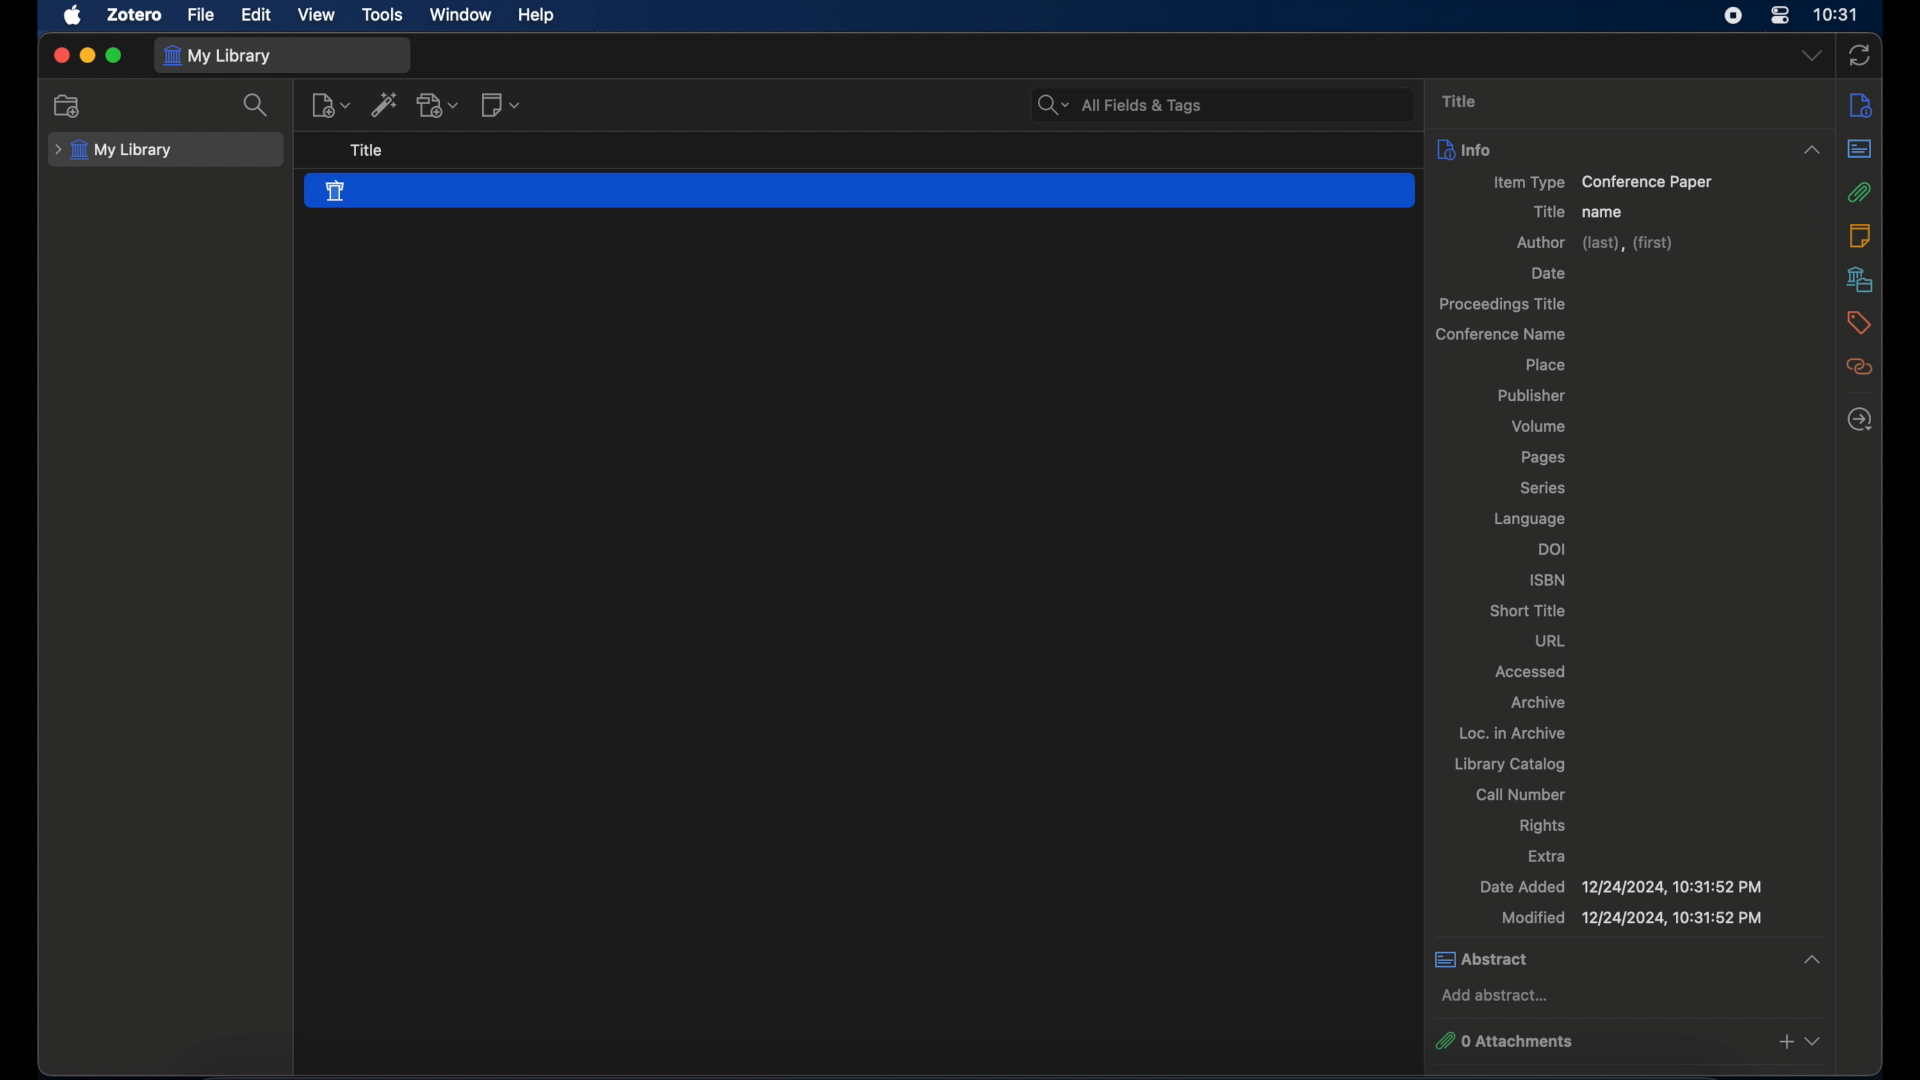 This screenshot has height=1080, width=1920. I want to click on isbn, so click(1548, 580).